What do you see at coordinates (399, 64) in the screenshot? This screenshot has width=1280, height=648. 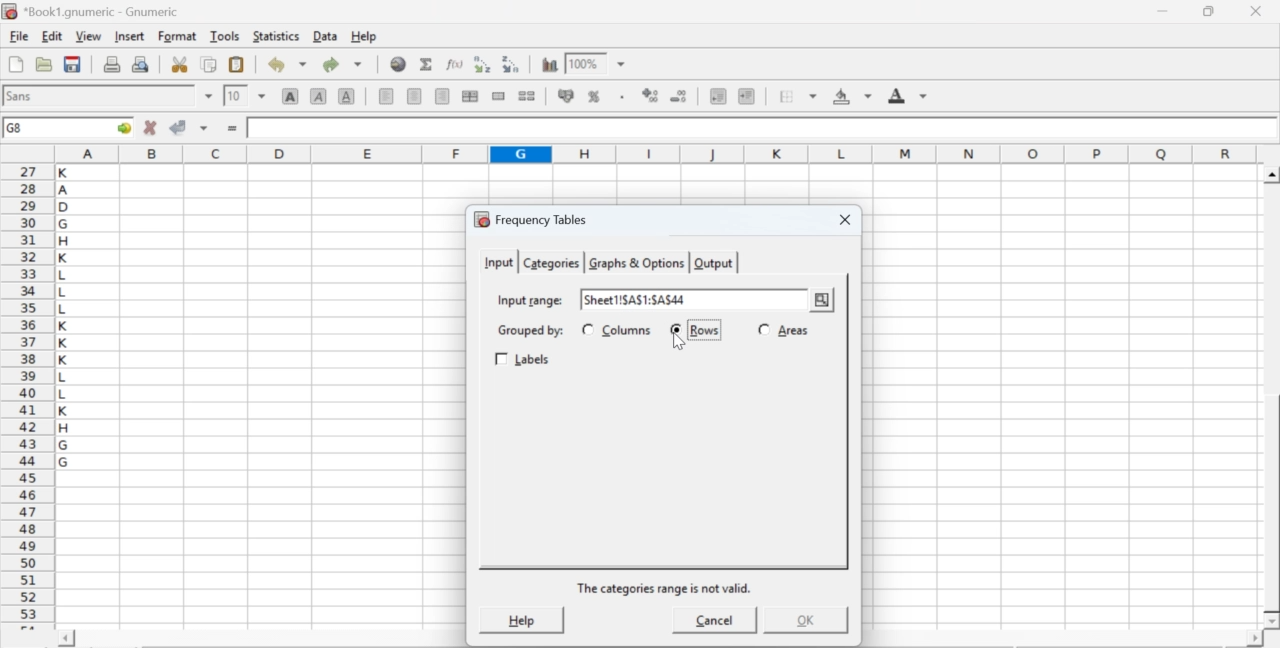 I see `insert hyperlink` at bounding box center [399, 64].